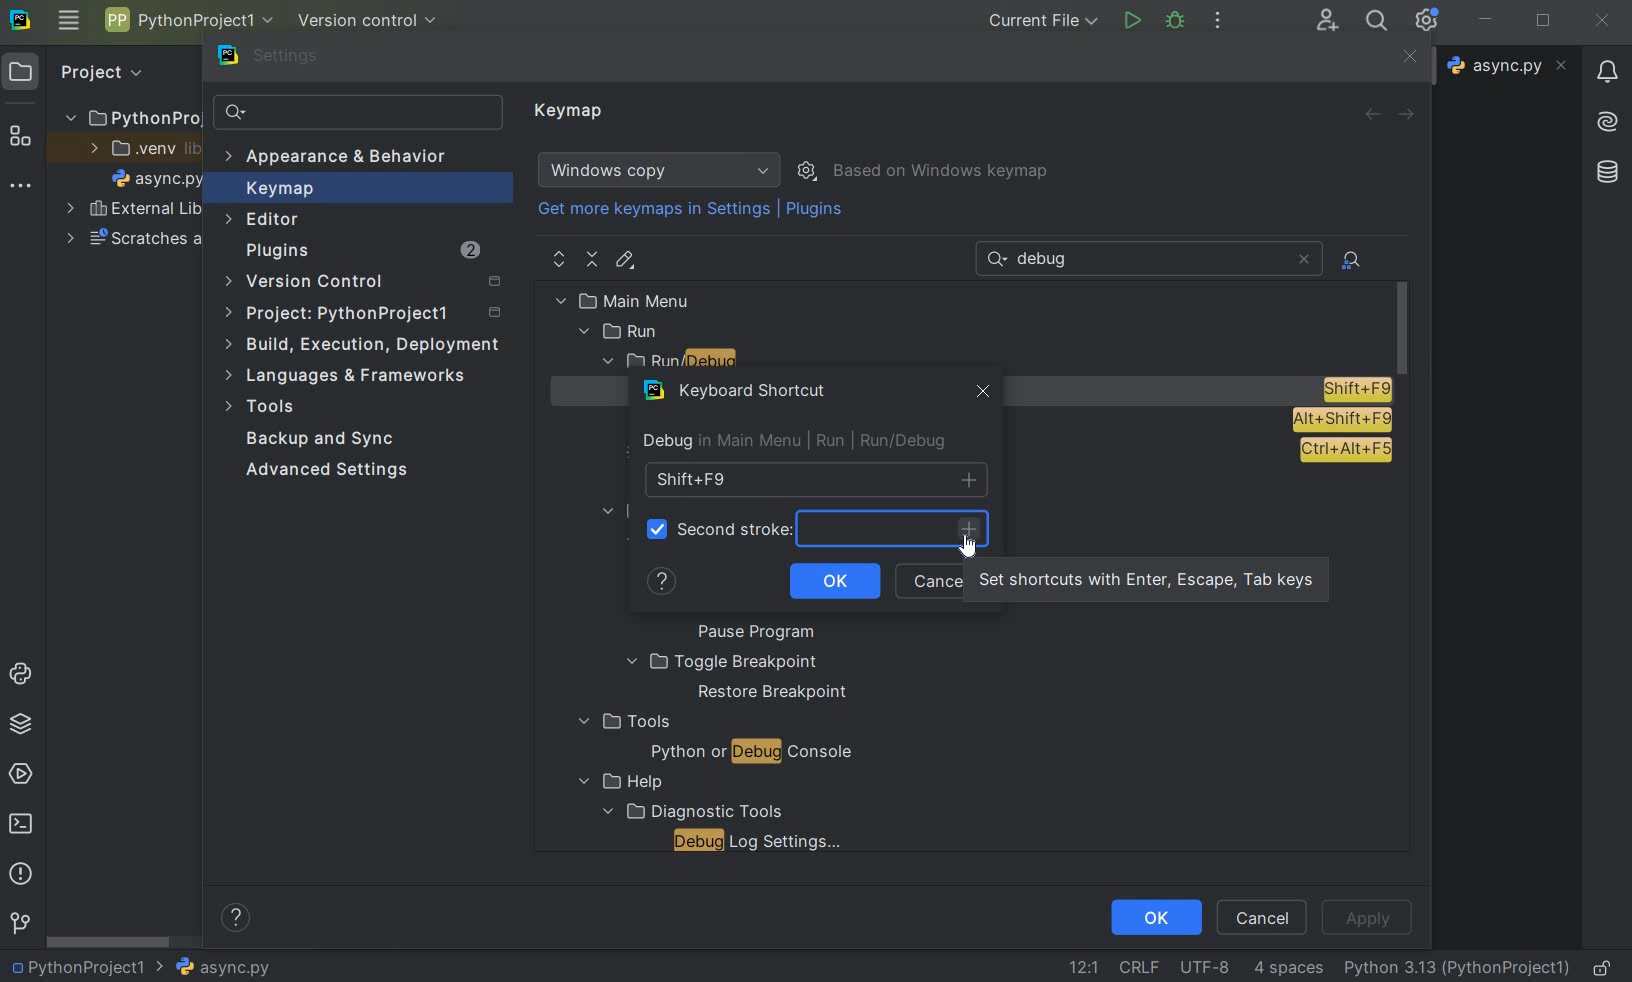  Describe the element at coordinates (361, 253) in the screenshot. I see `plugins` at that location.